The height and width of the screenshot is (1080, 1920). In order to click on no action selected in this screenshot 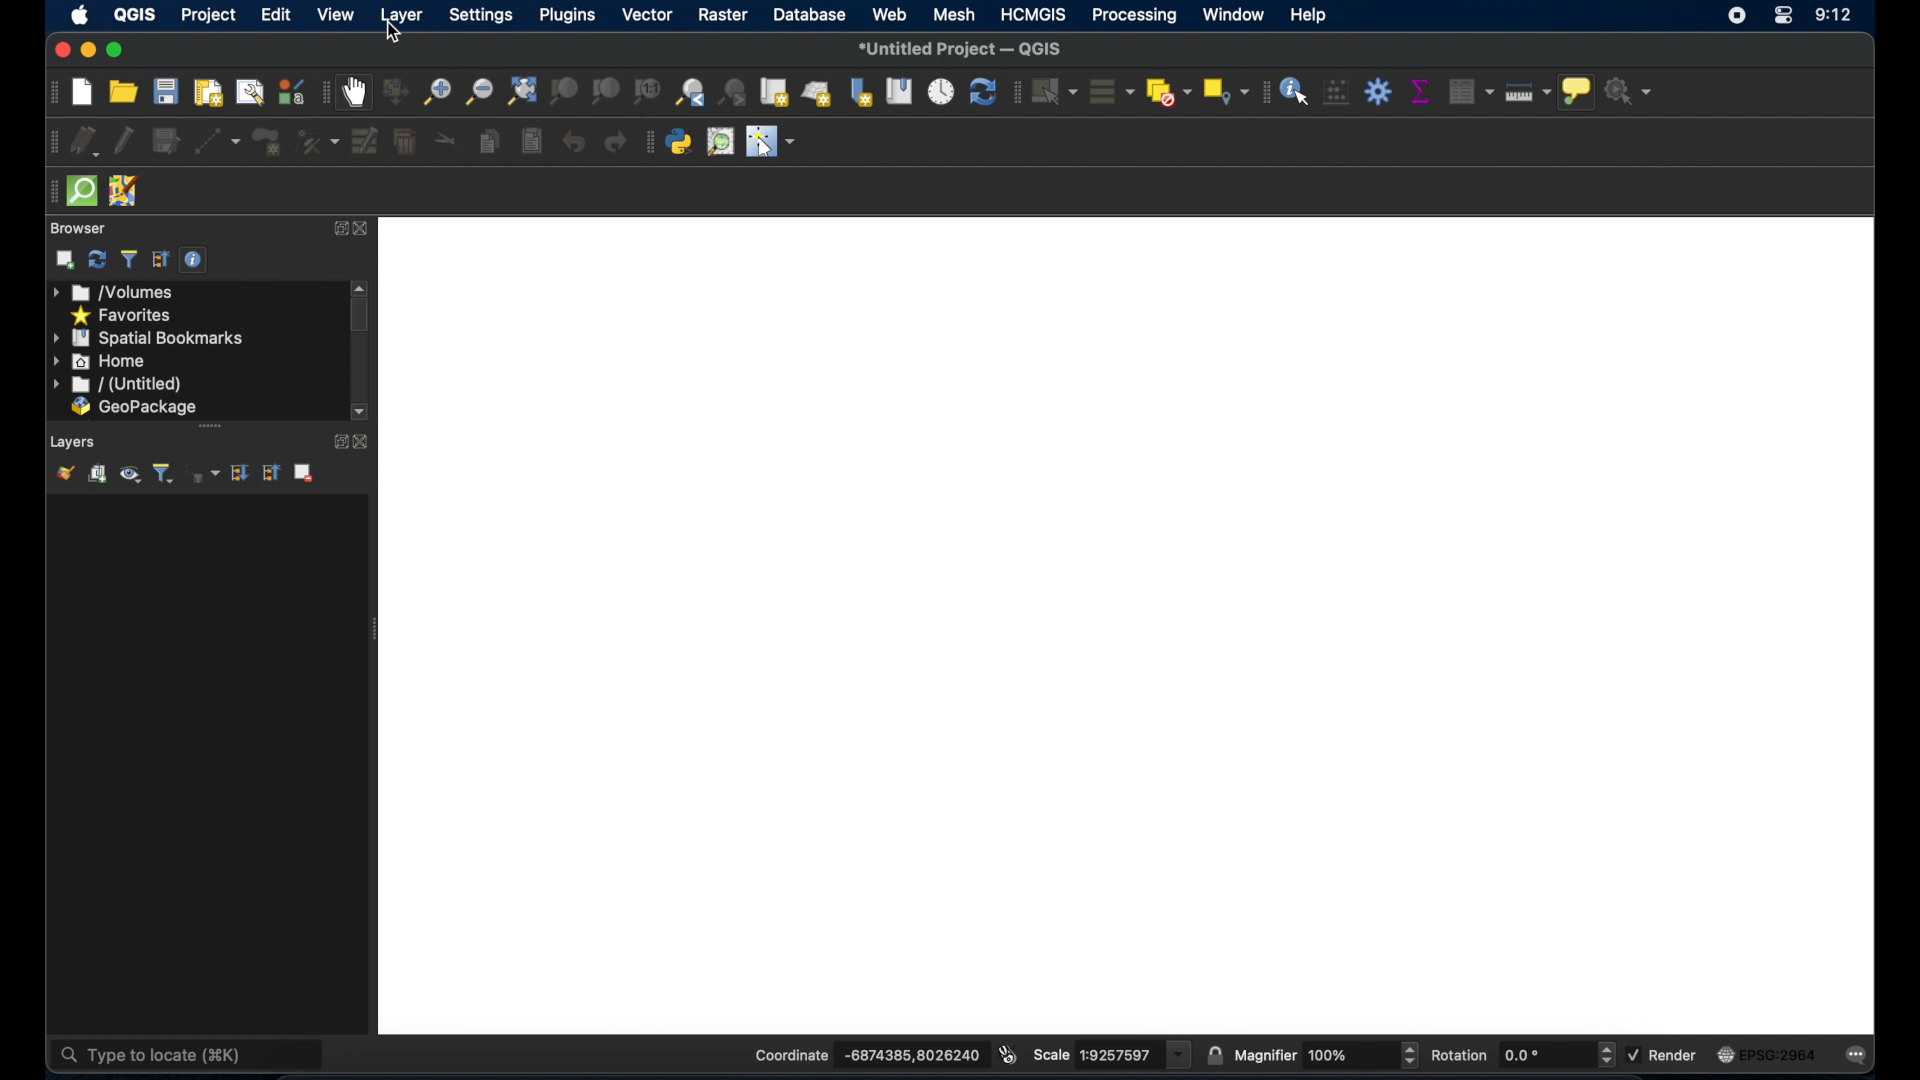, I will do `click(1636, 91)`.